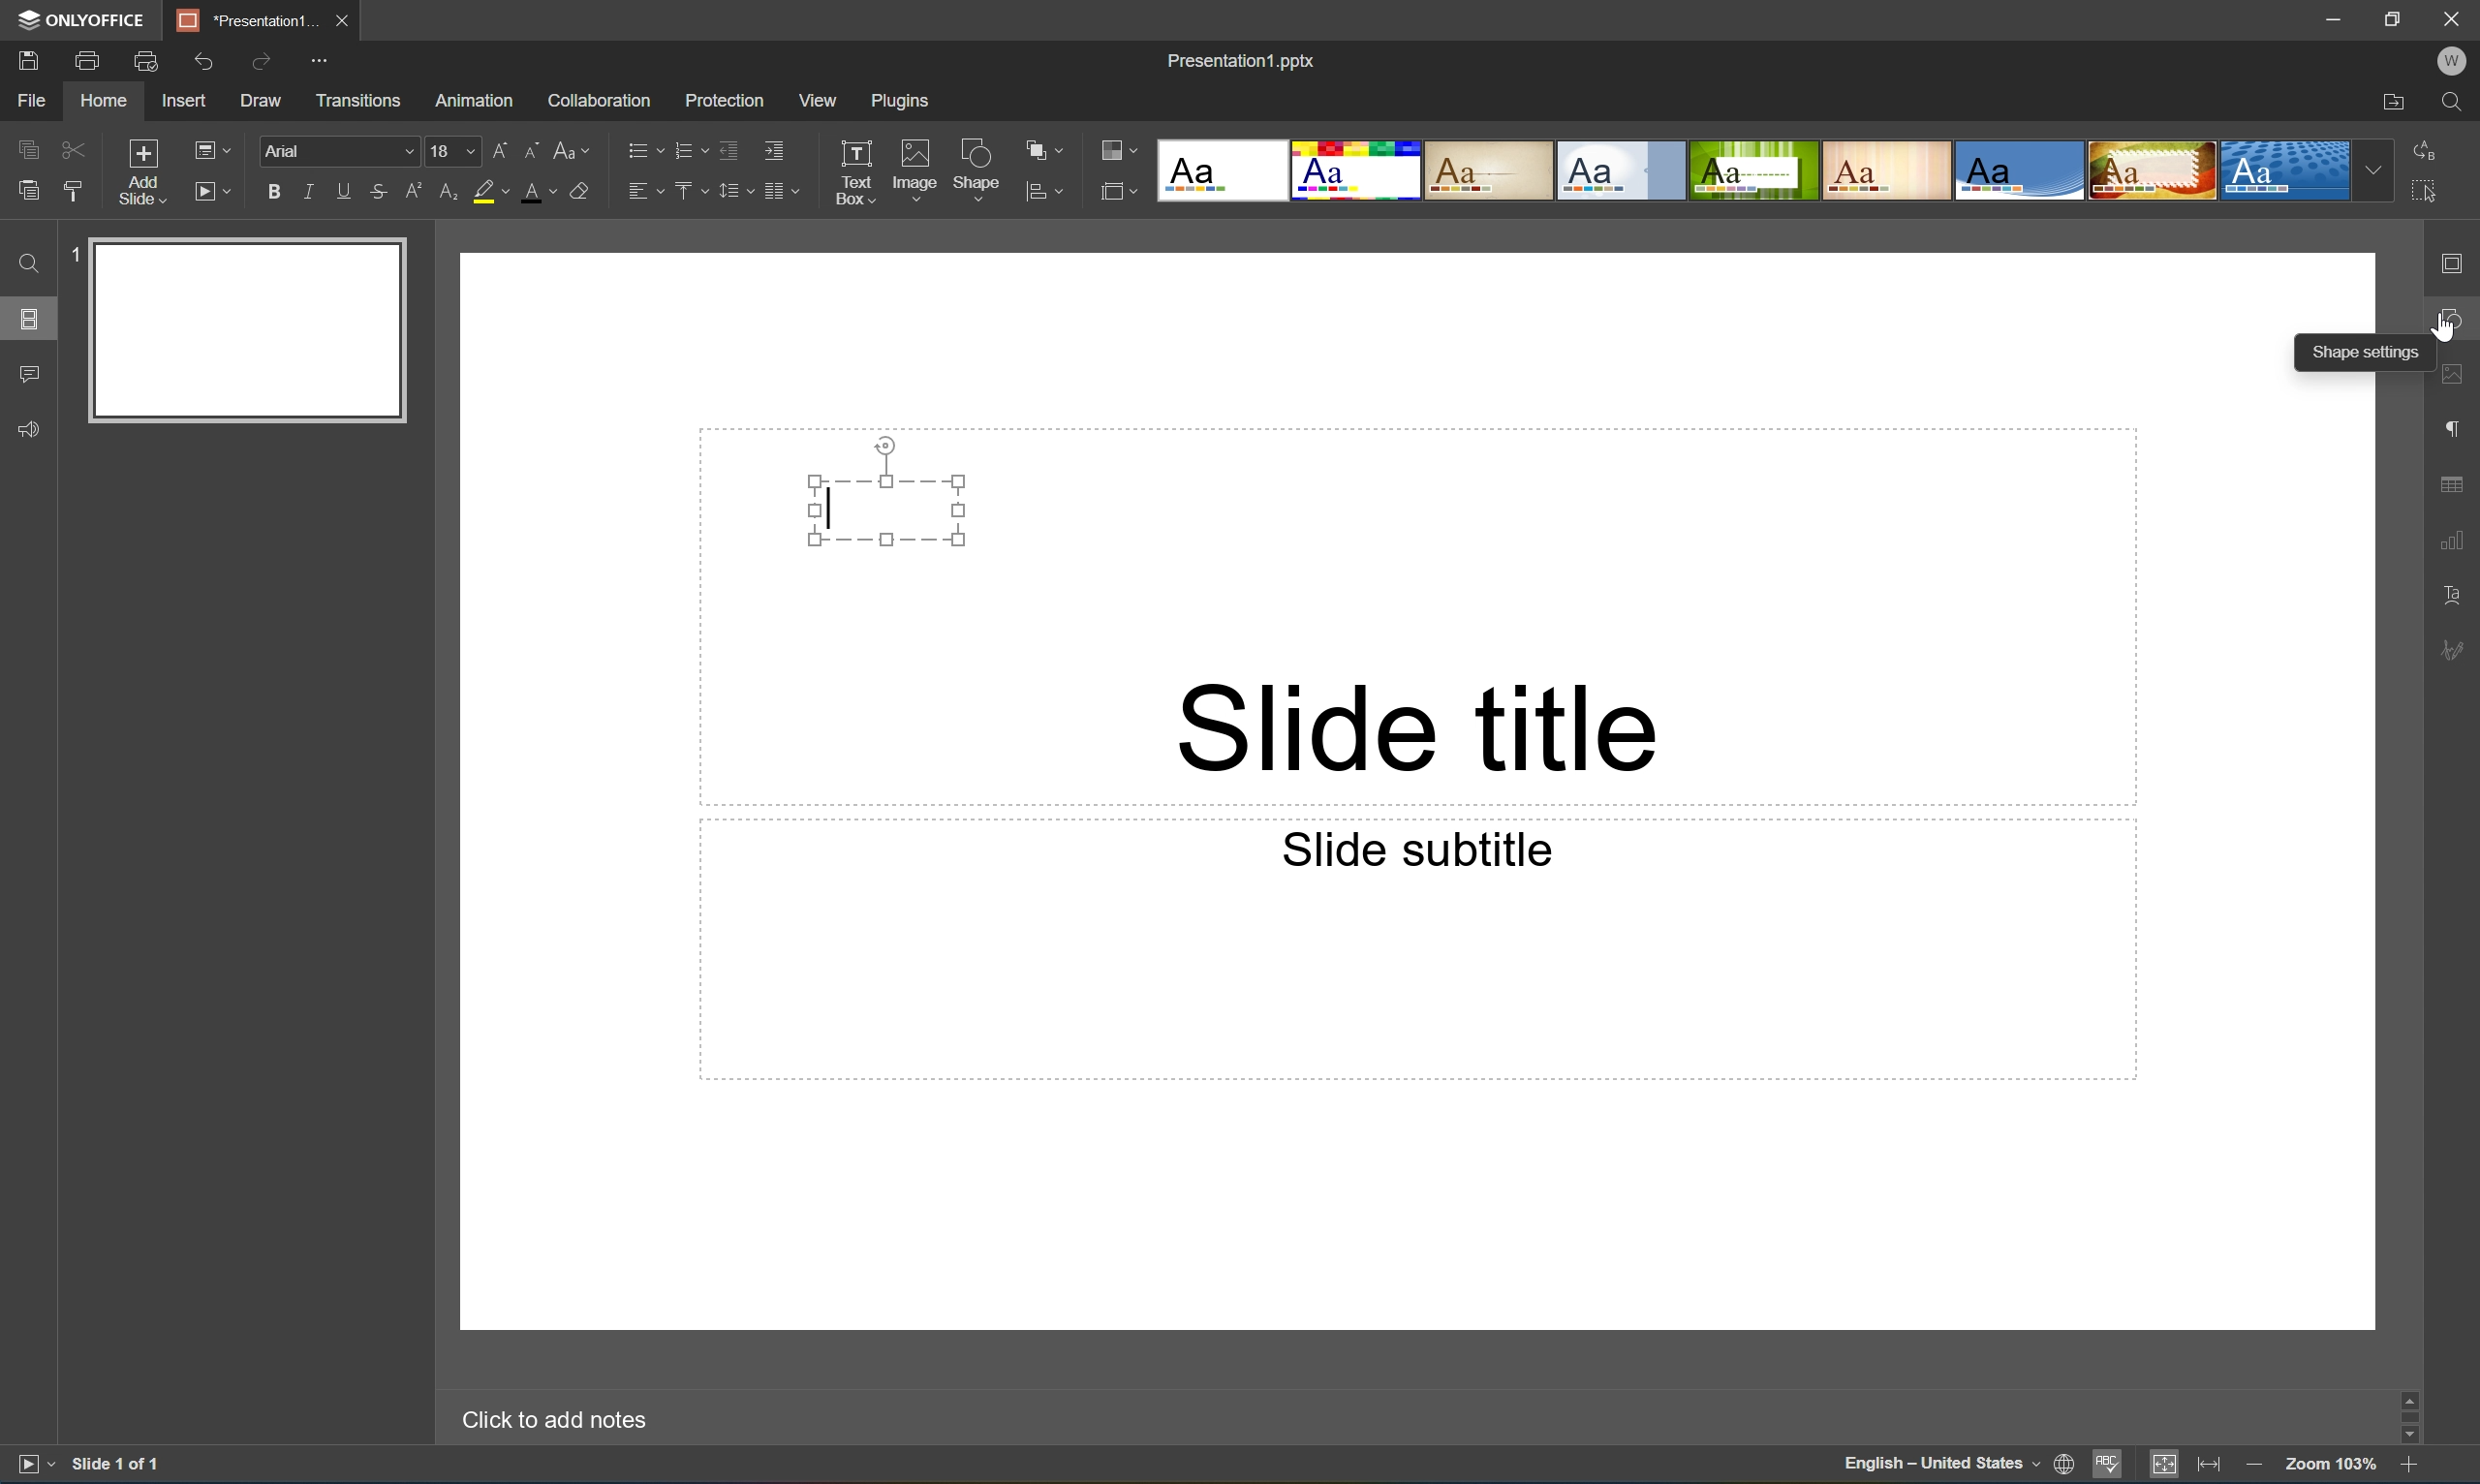  I want to click on Cut, so click(71, 148).